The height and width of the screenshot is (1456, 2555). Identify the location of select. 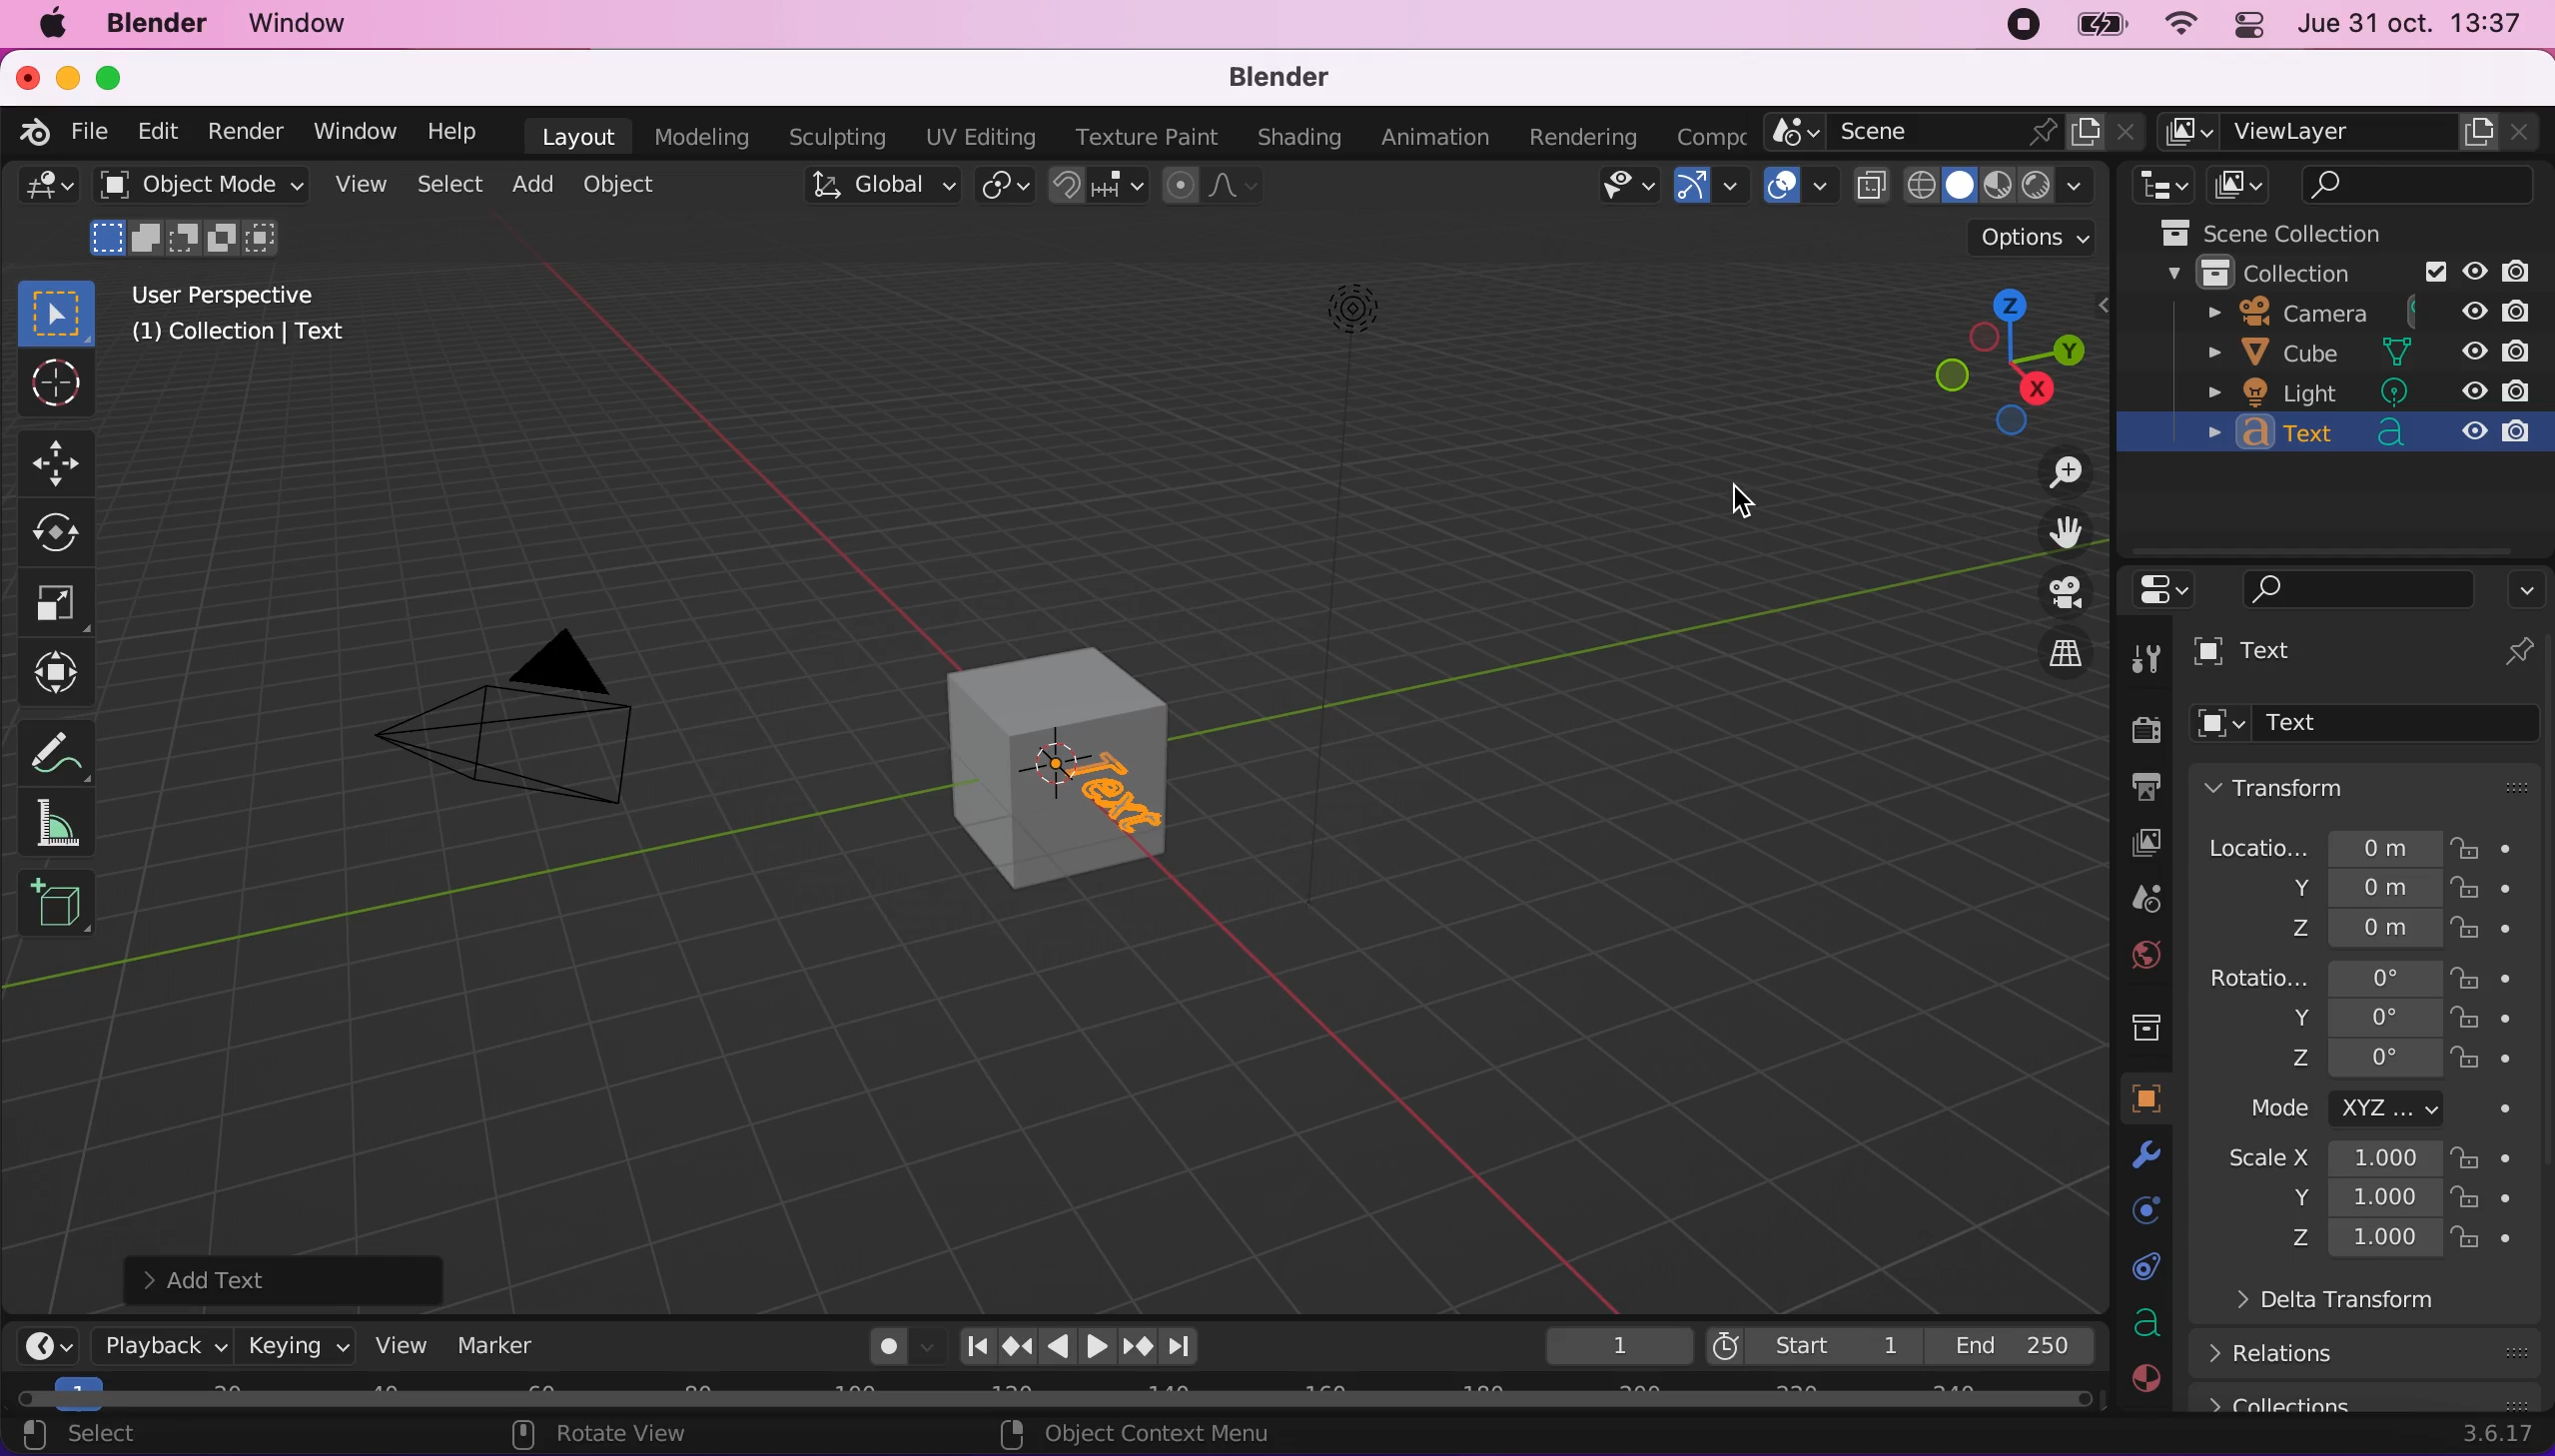
(447, 186).